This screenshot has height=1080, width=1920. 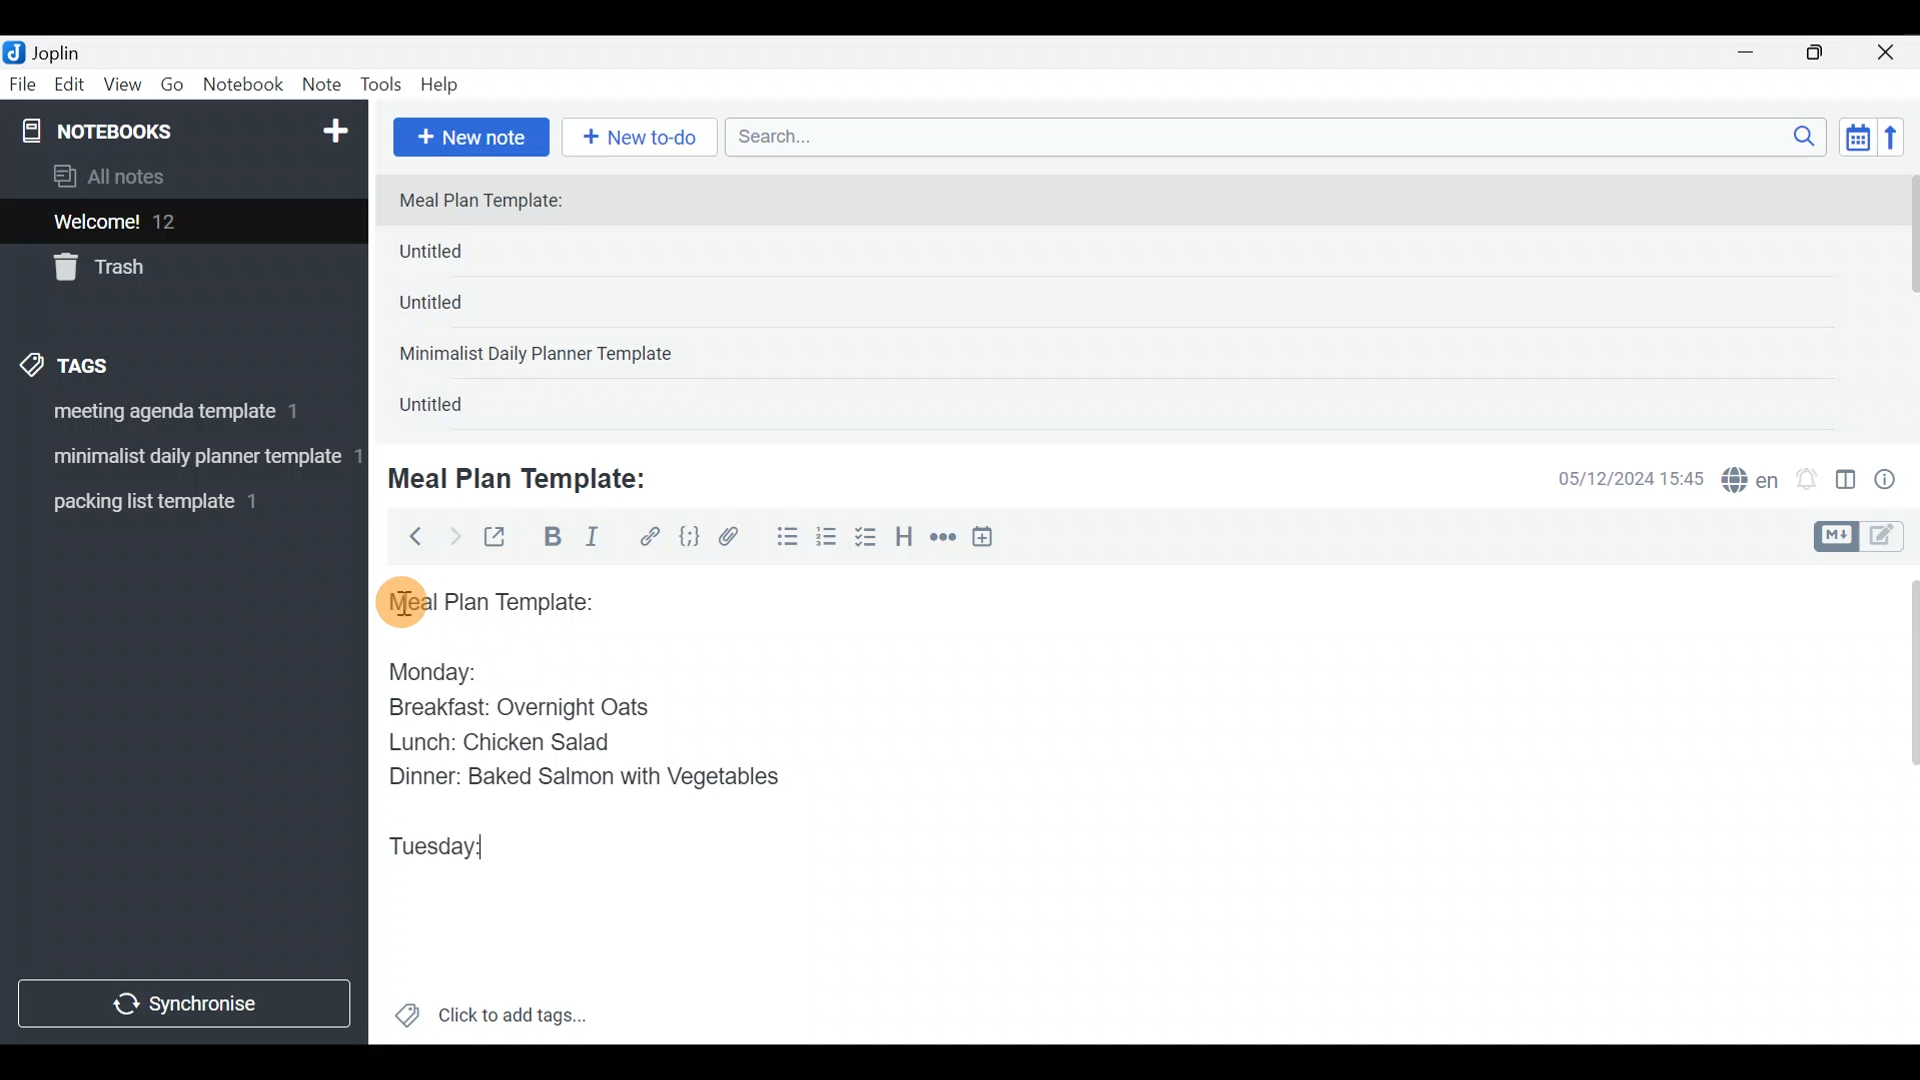 I want to click on Notebook, so click(x=244, y=85).